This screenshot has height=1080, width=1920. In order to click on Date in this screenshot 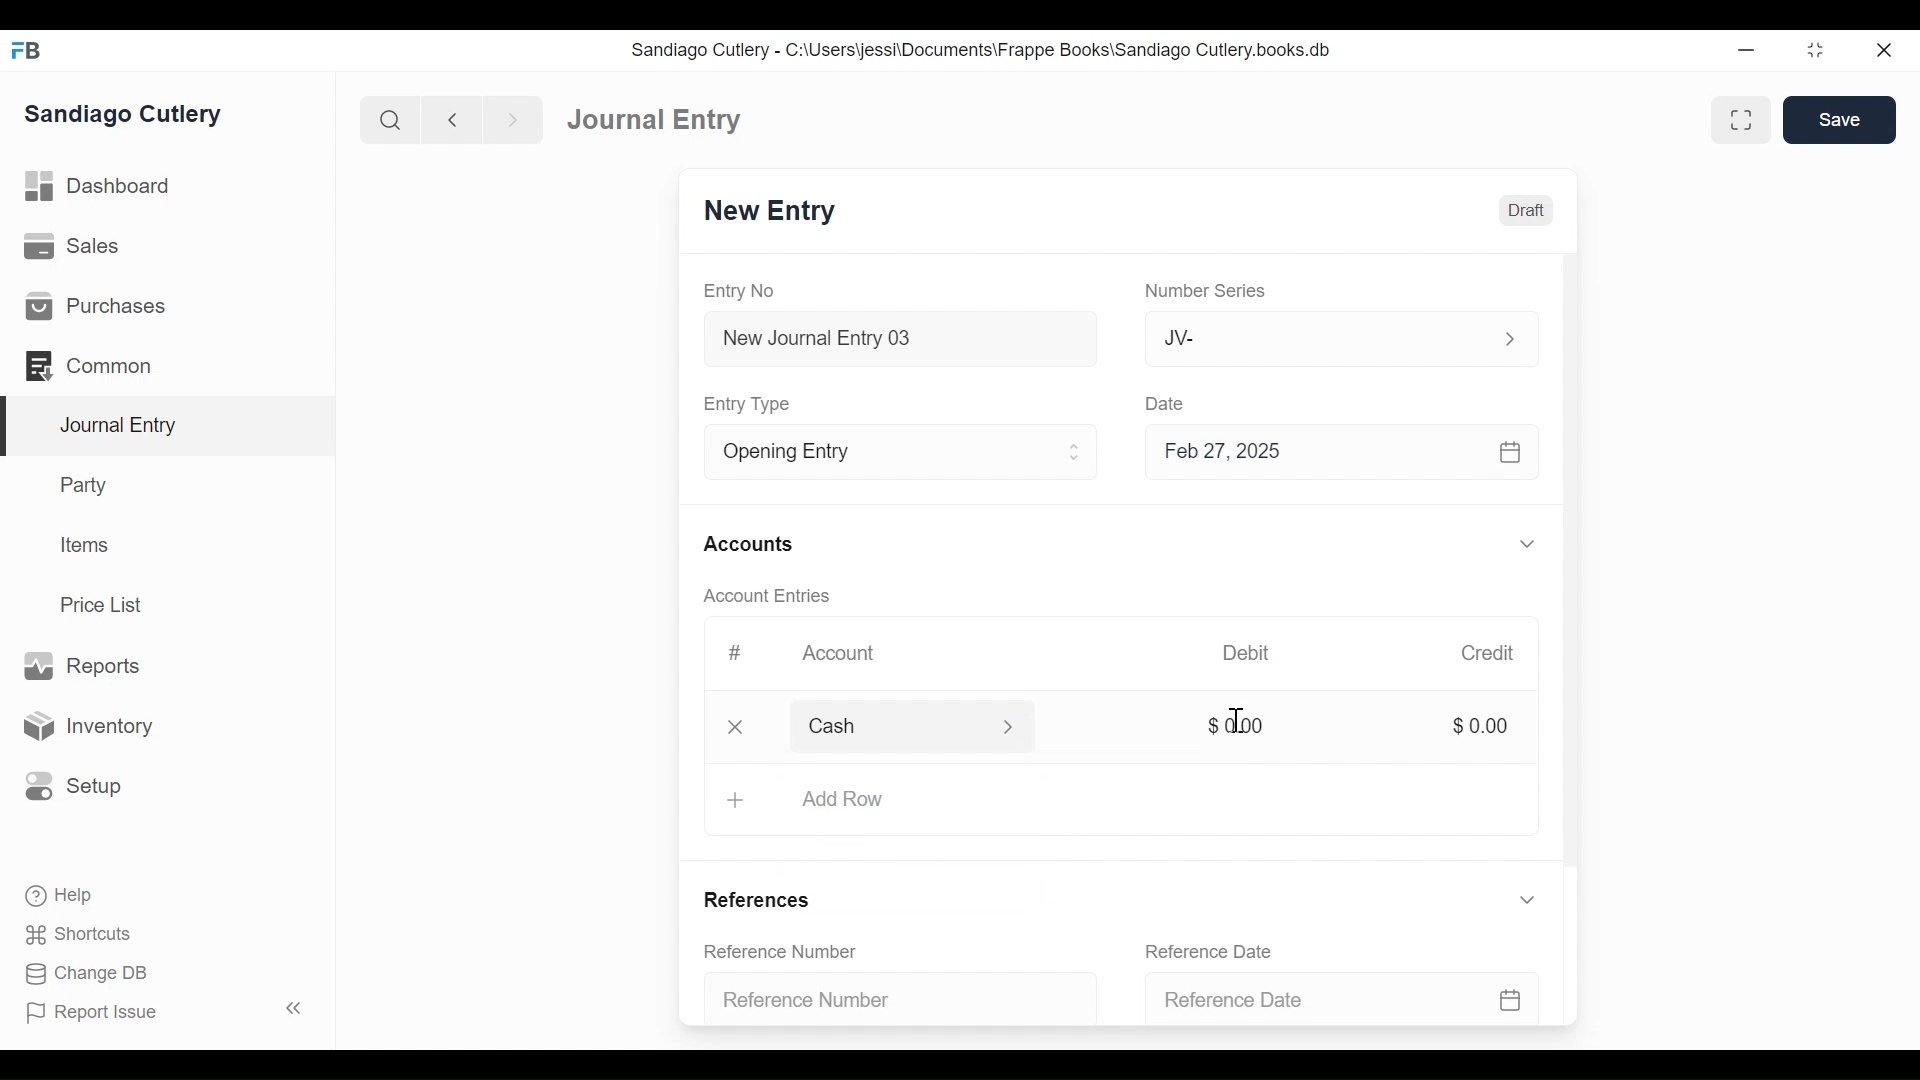, I will do `click(1168, 403)`.